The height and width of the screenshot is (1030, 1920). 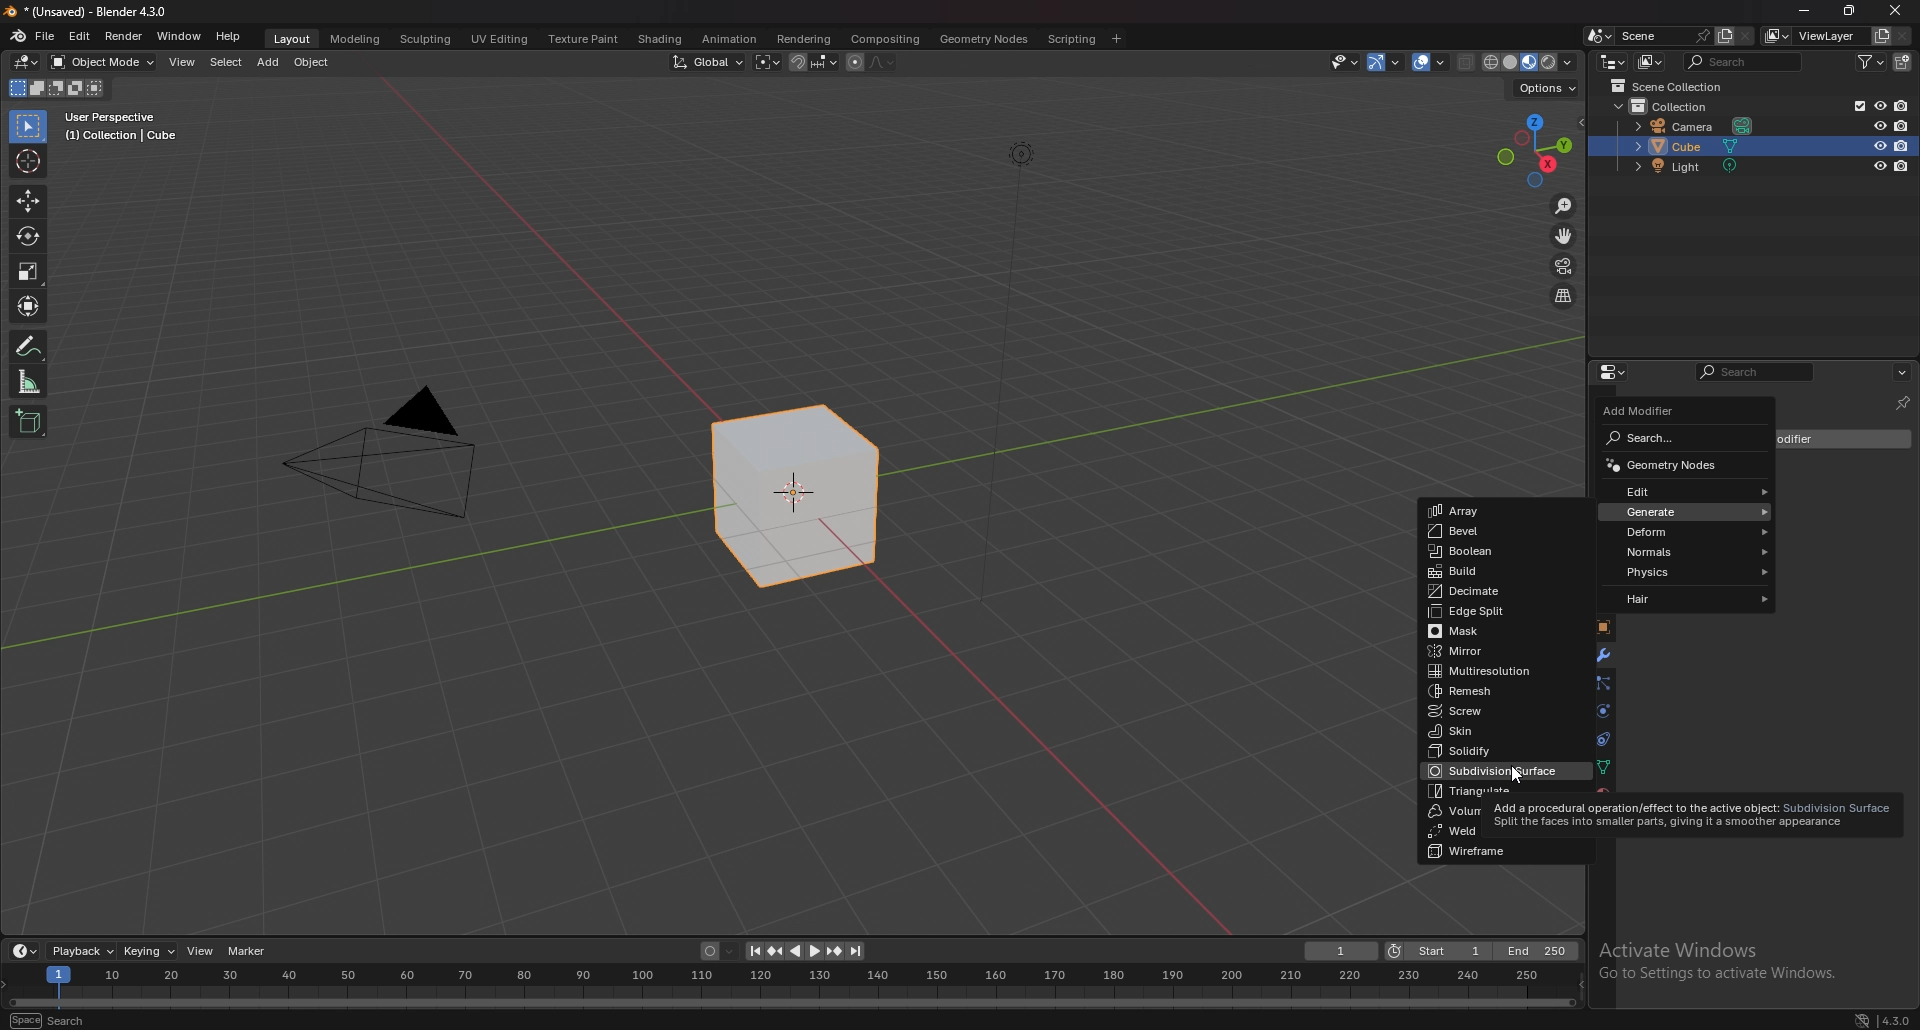 I want to click on seek, so click(x=794, y=988).